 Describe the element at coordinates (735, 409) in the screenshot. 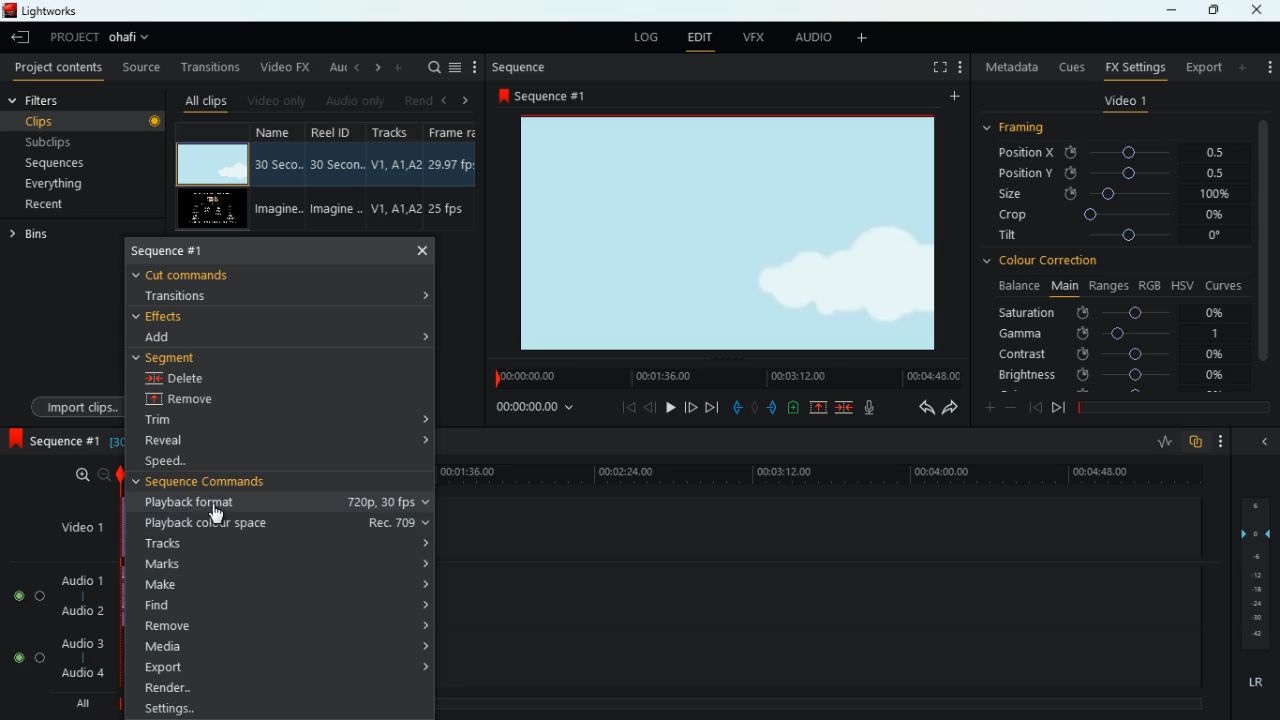

I see `pull` at that location.